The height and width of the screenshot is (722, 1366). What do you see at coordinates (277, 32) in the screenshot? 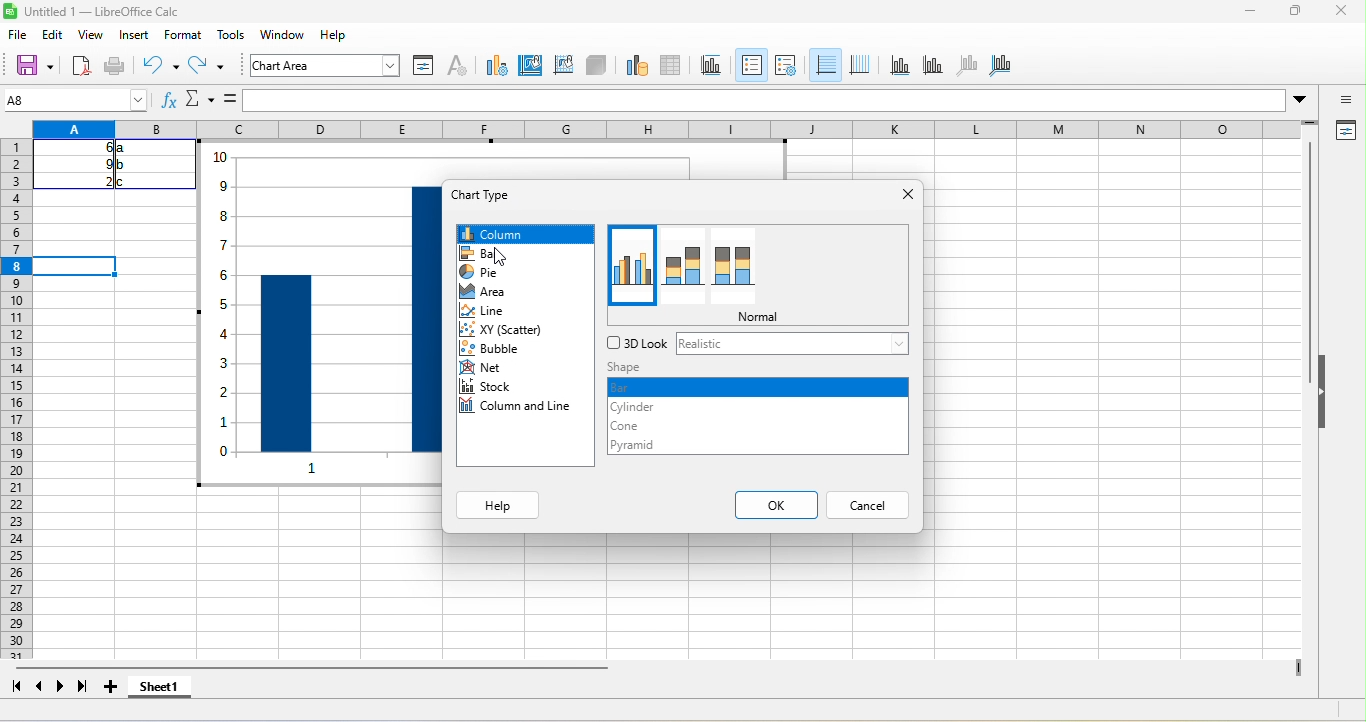
I see `sheet` at bounding box center [277, 32].